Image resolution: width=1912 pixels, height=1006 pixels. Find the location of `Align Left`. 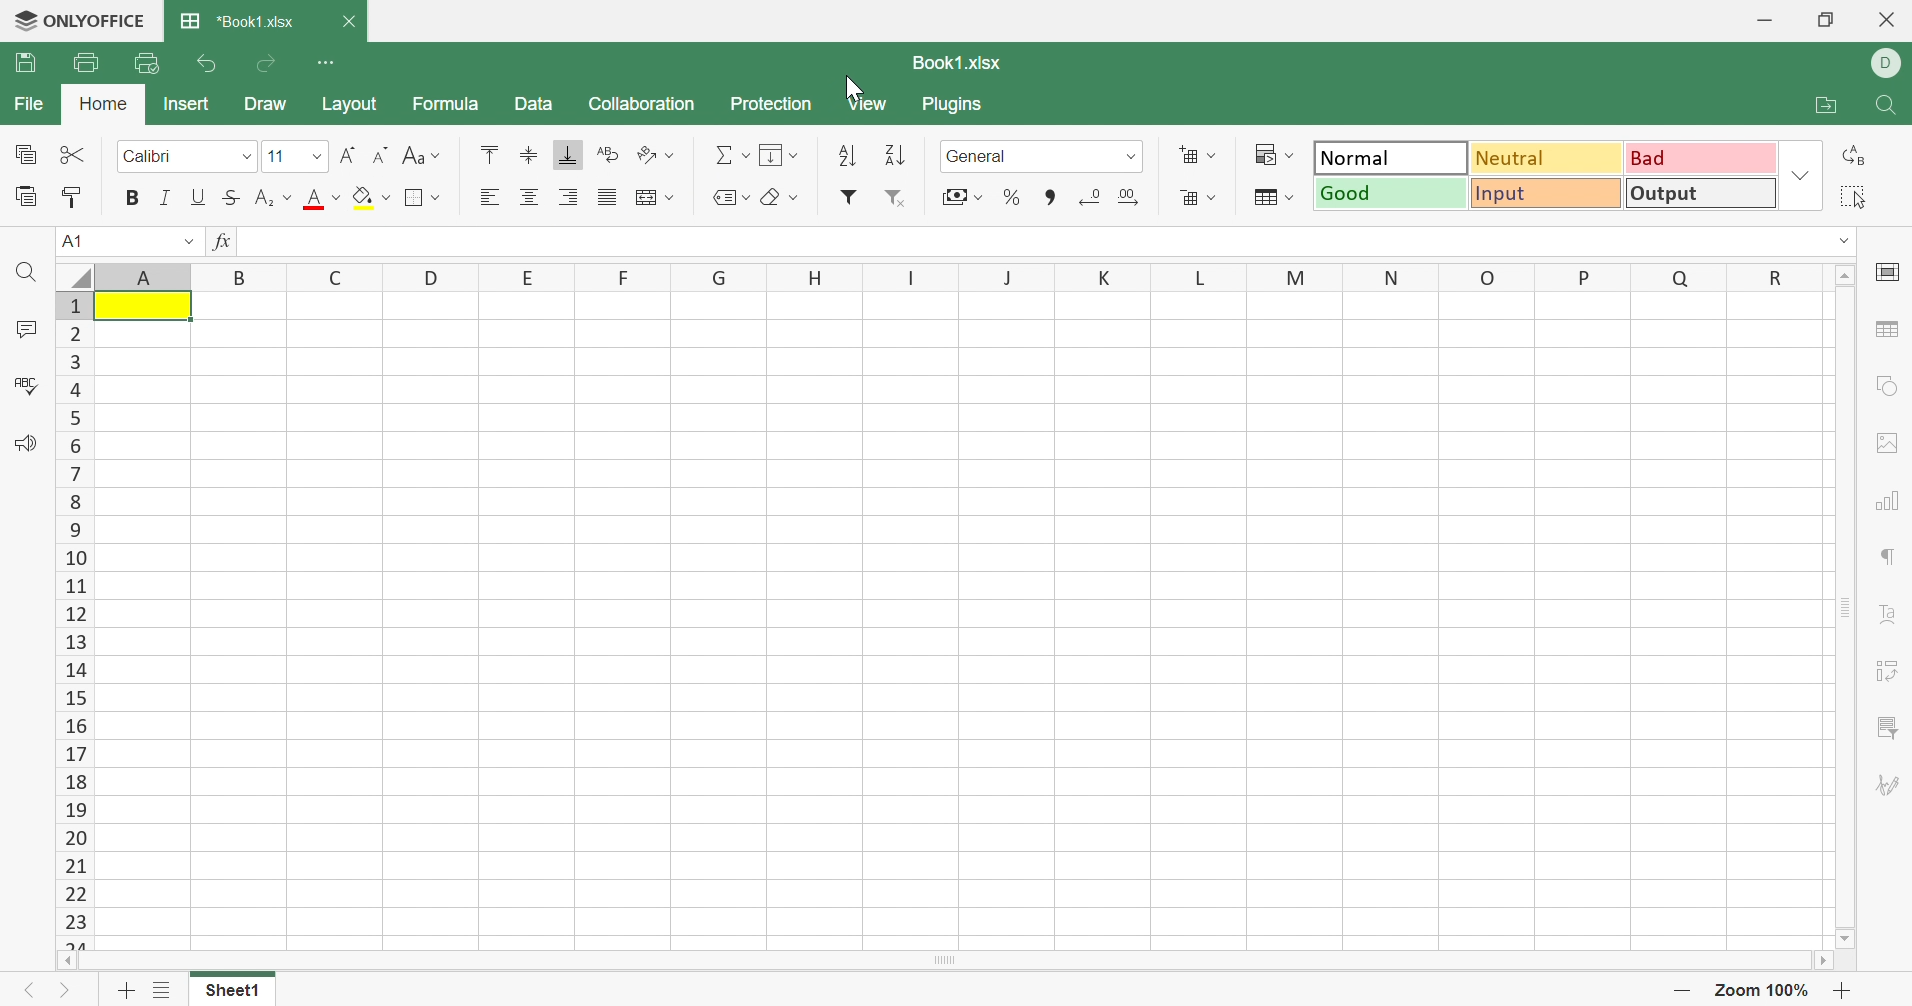

Align Left is located at coordinates (490, 193).